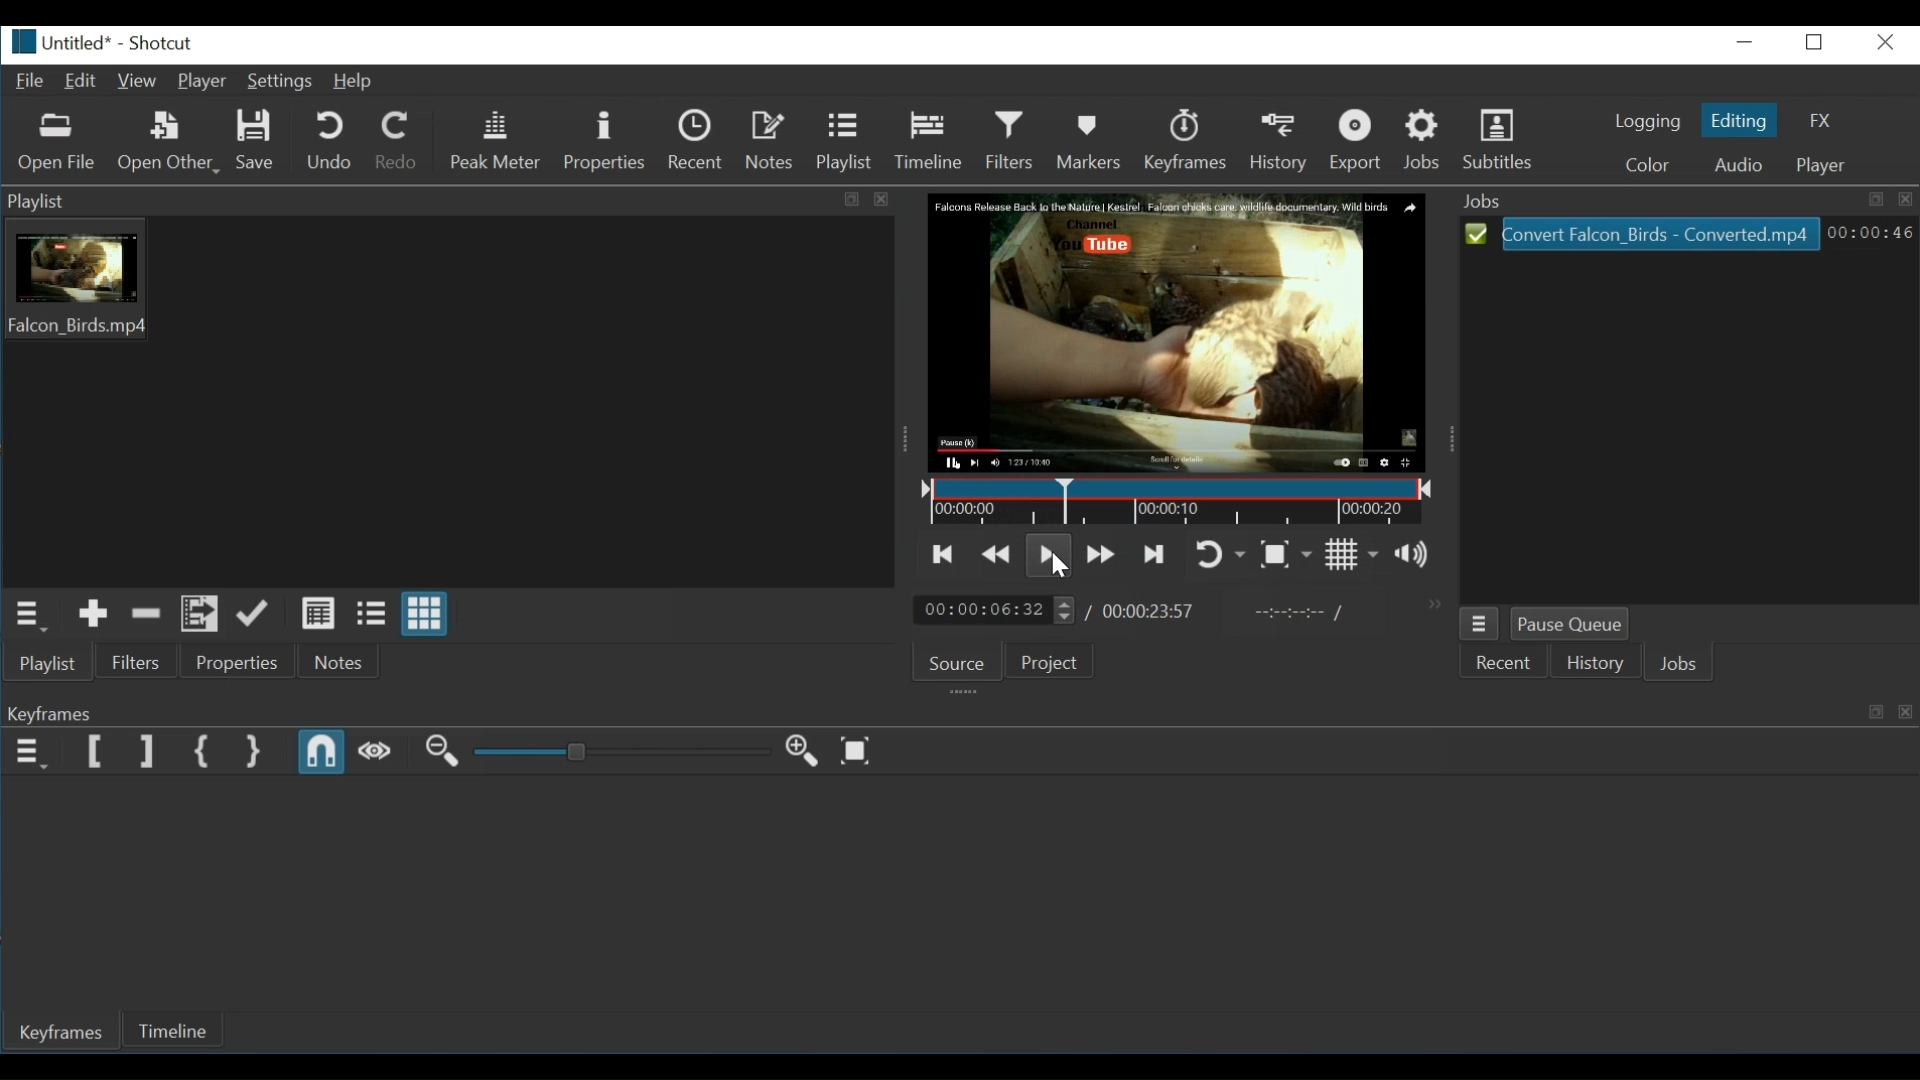 This screenshot has height=1080, width=1920. Describe the element at coordinates (46, 662) in the screenshot. I see `Playlist` at that location.